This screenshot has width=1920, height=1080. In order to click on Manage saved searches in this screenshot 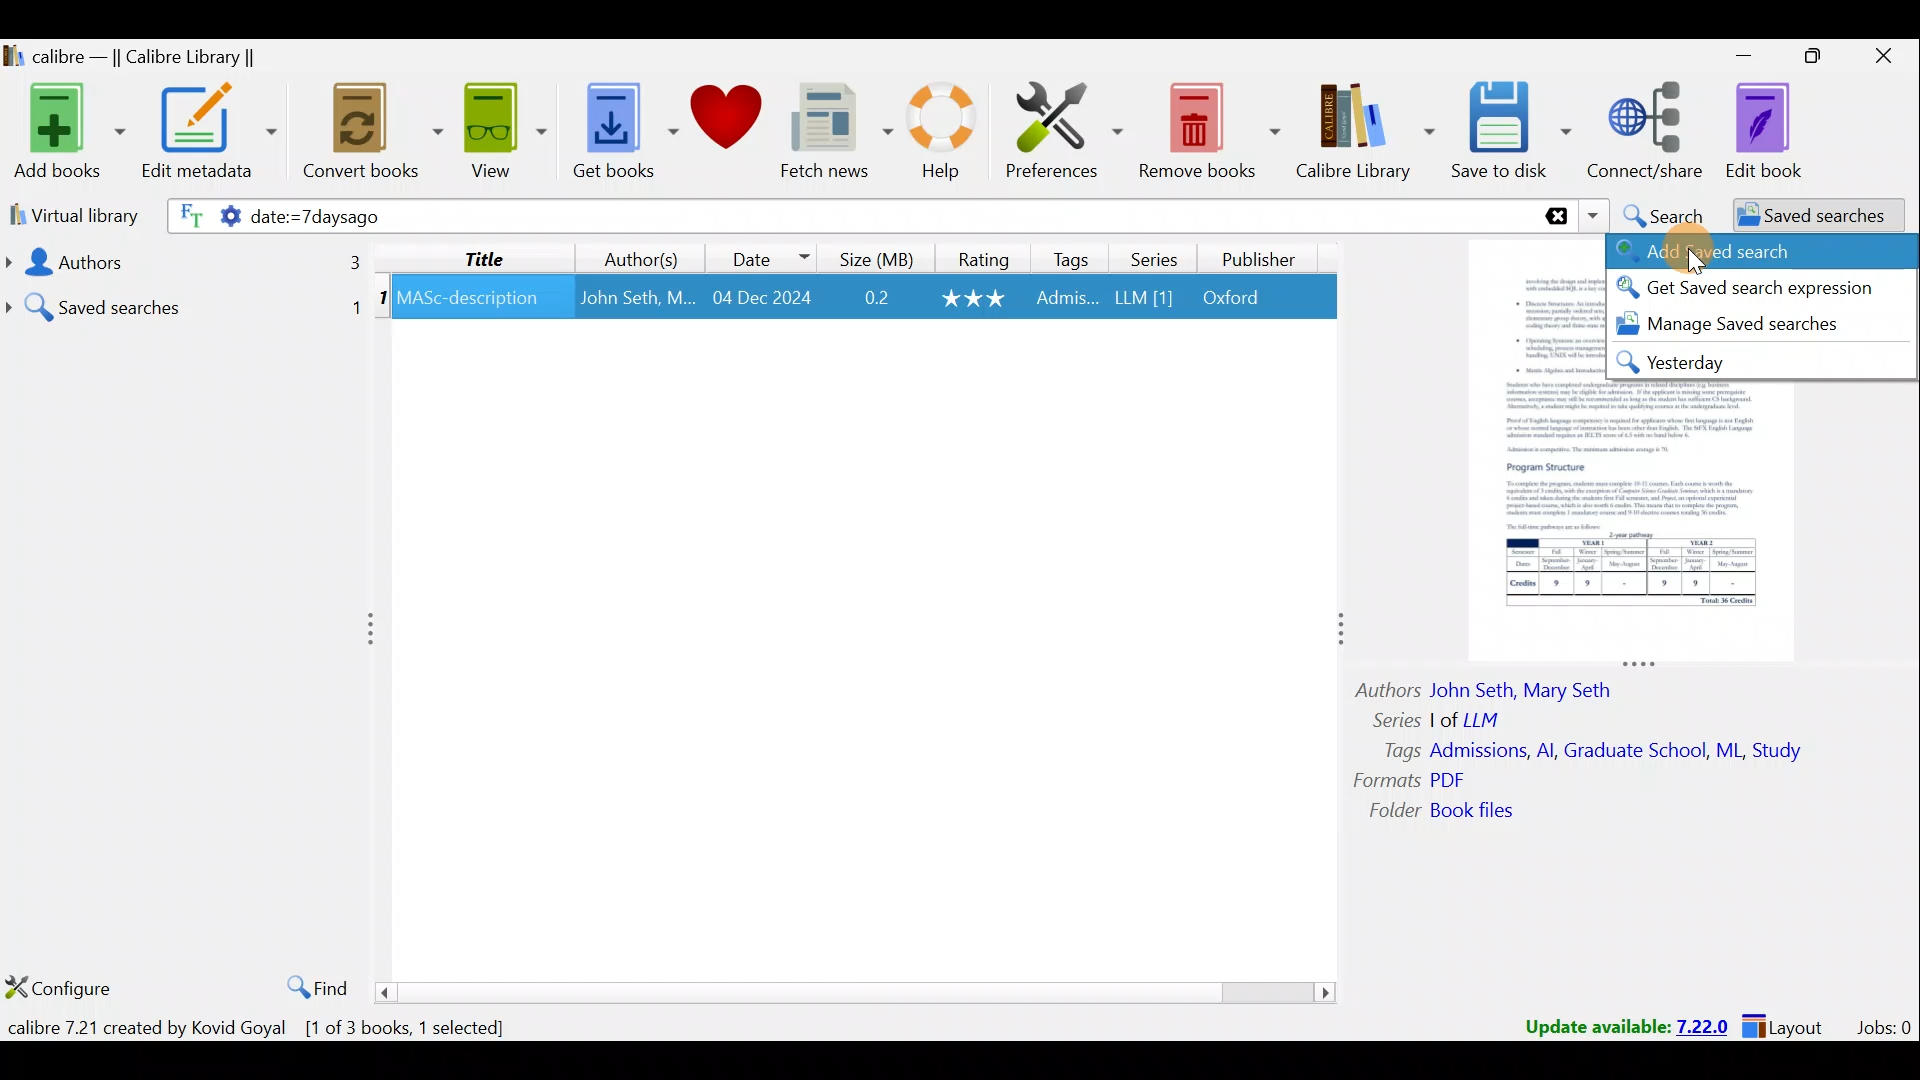, I will do `click(1740, 326)`.